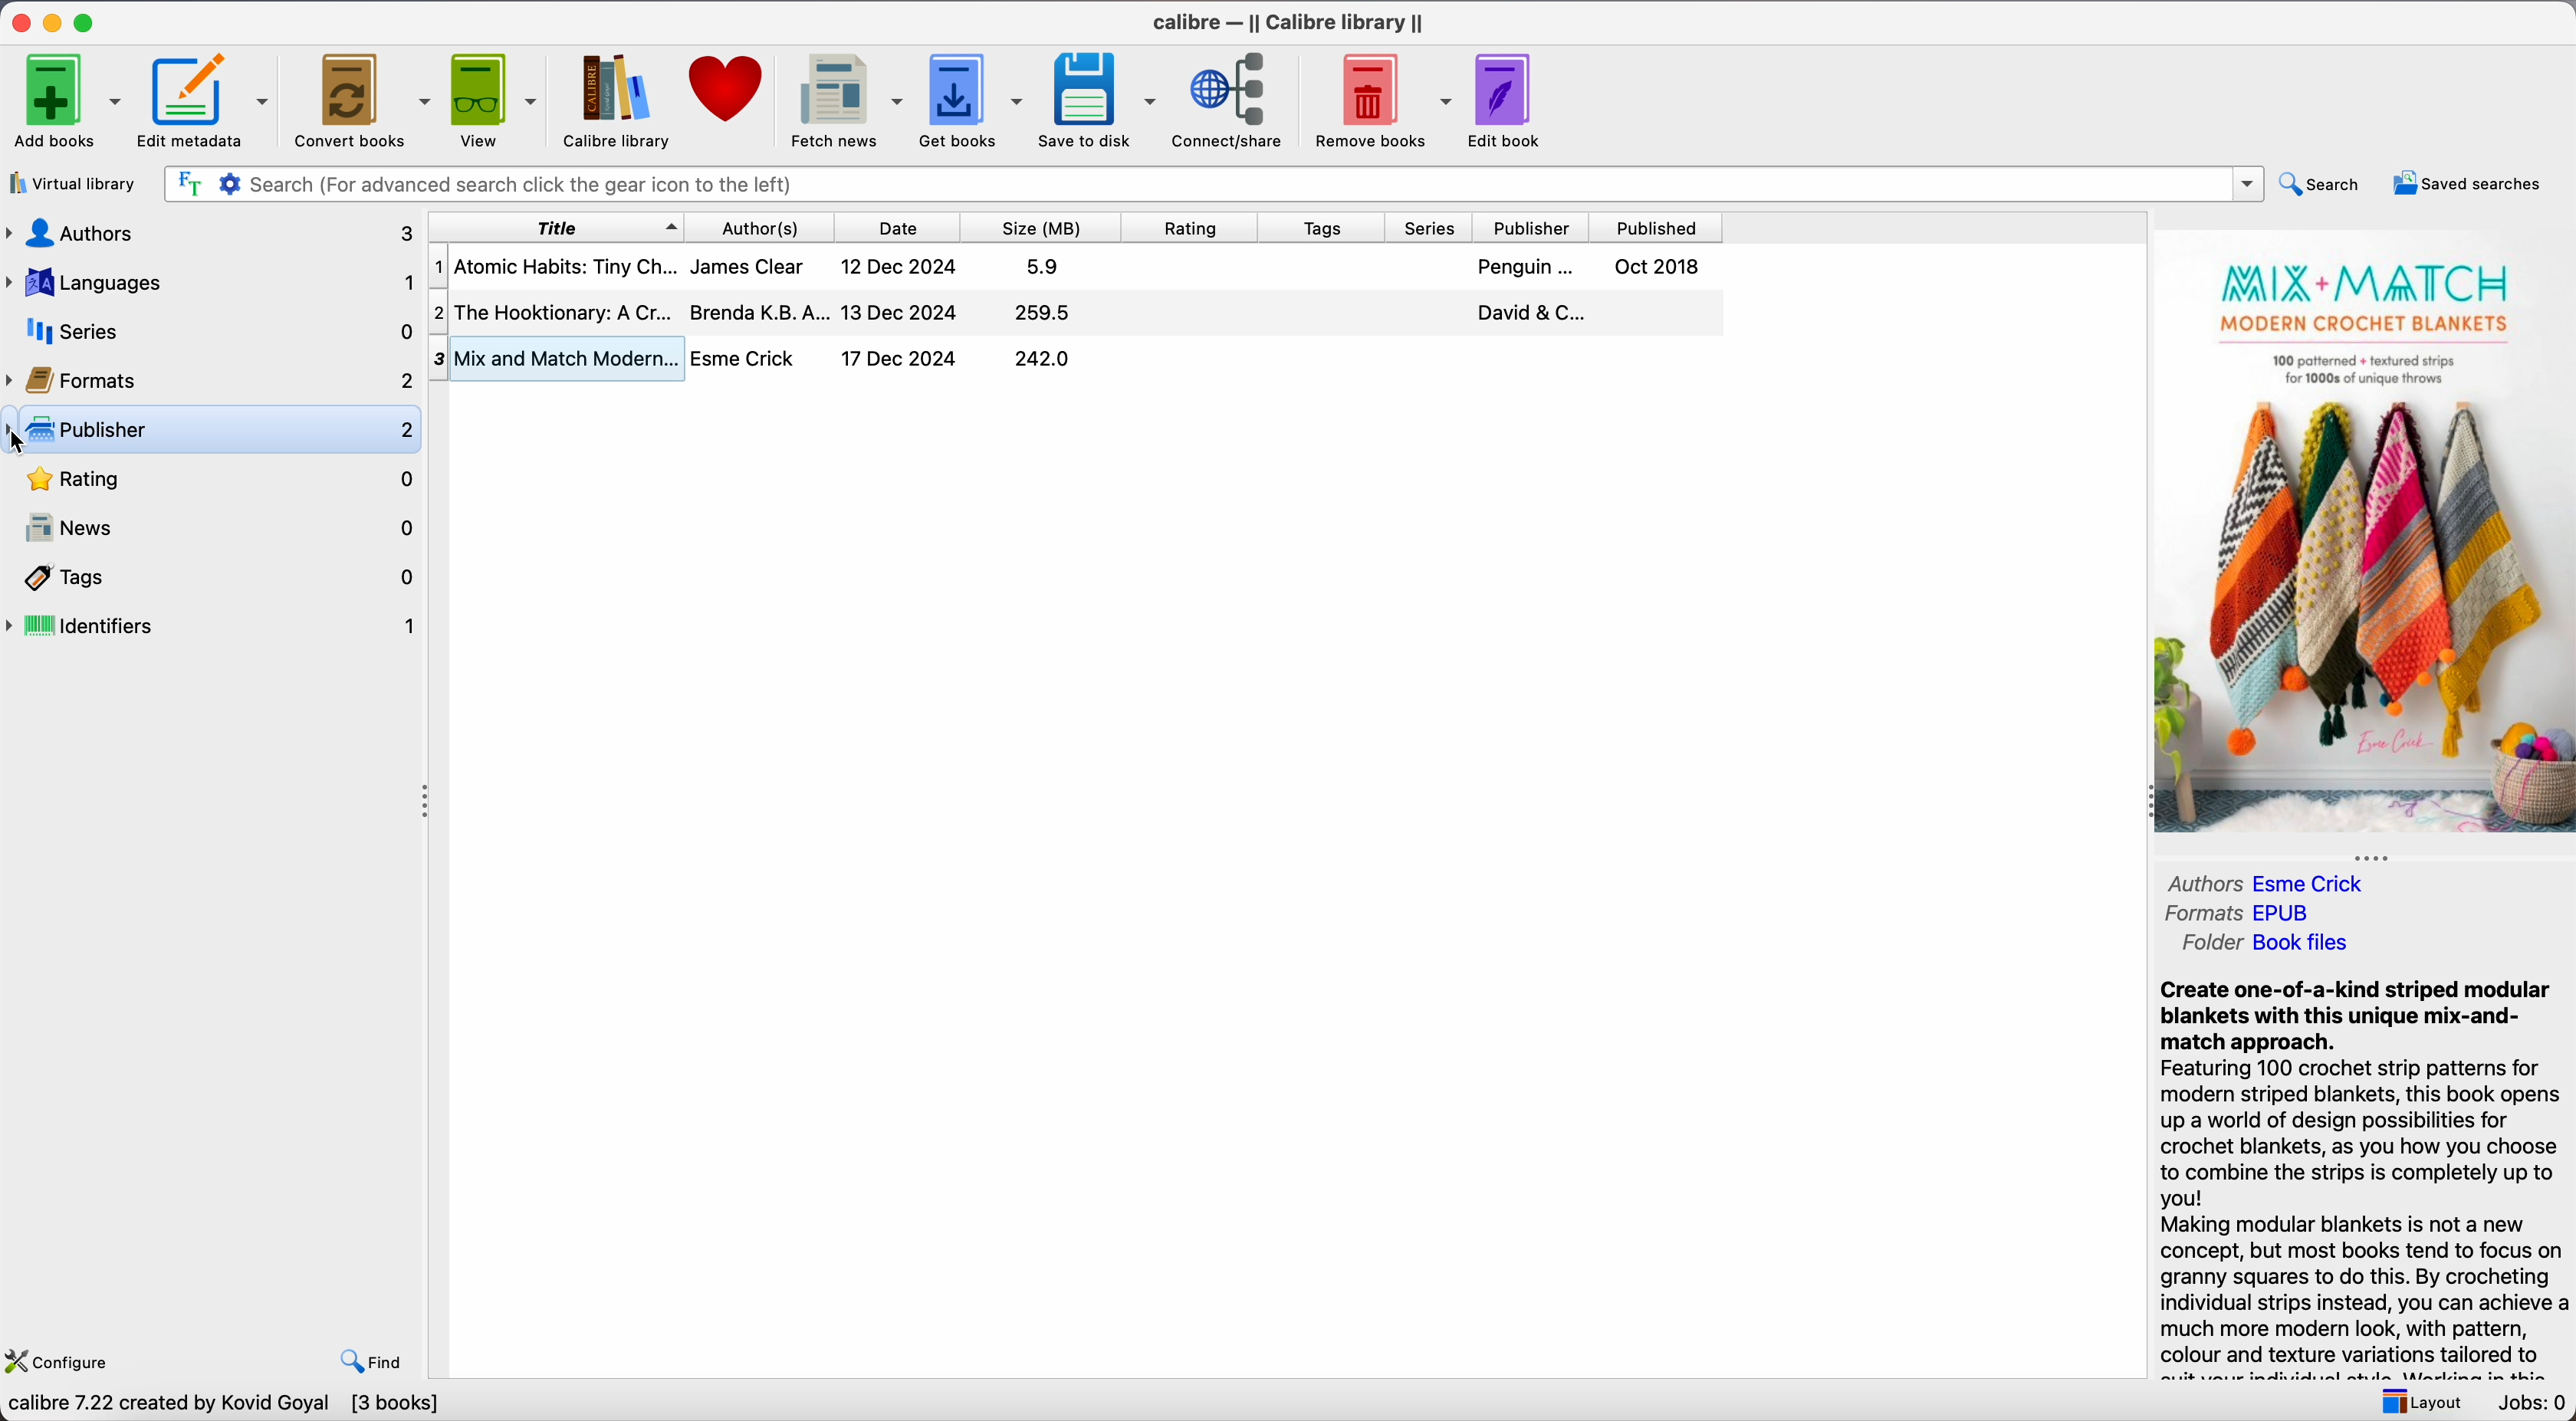 This screenshot has width=2576, height=1421. I want to click on Atomic Habits, so click(1077, 265).